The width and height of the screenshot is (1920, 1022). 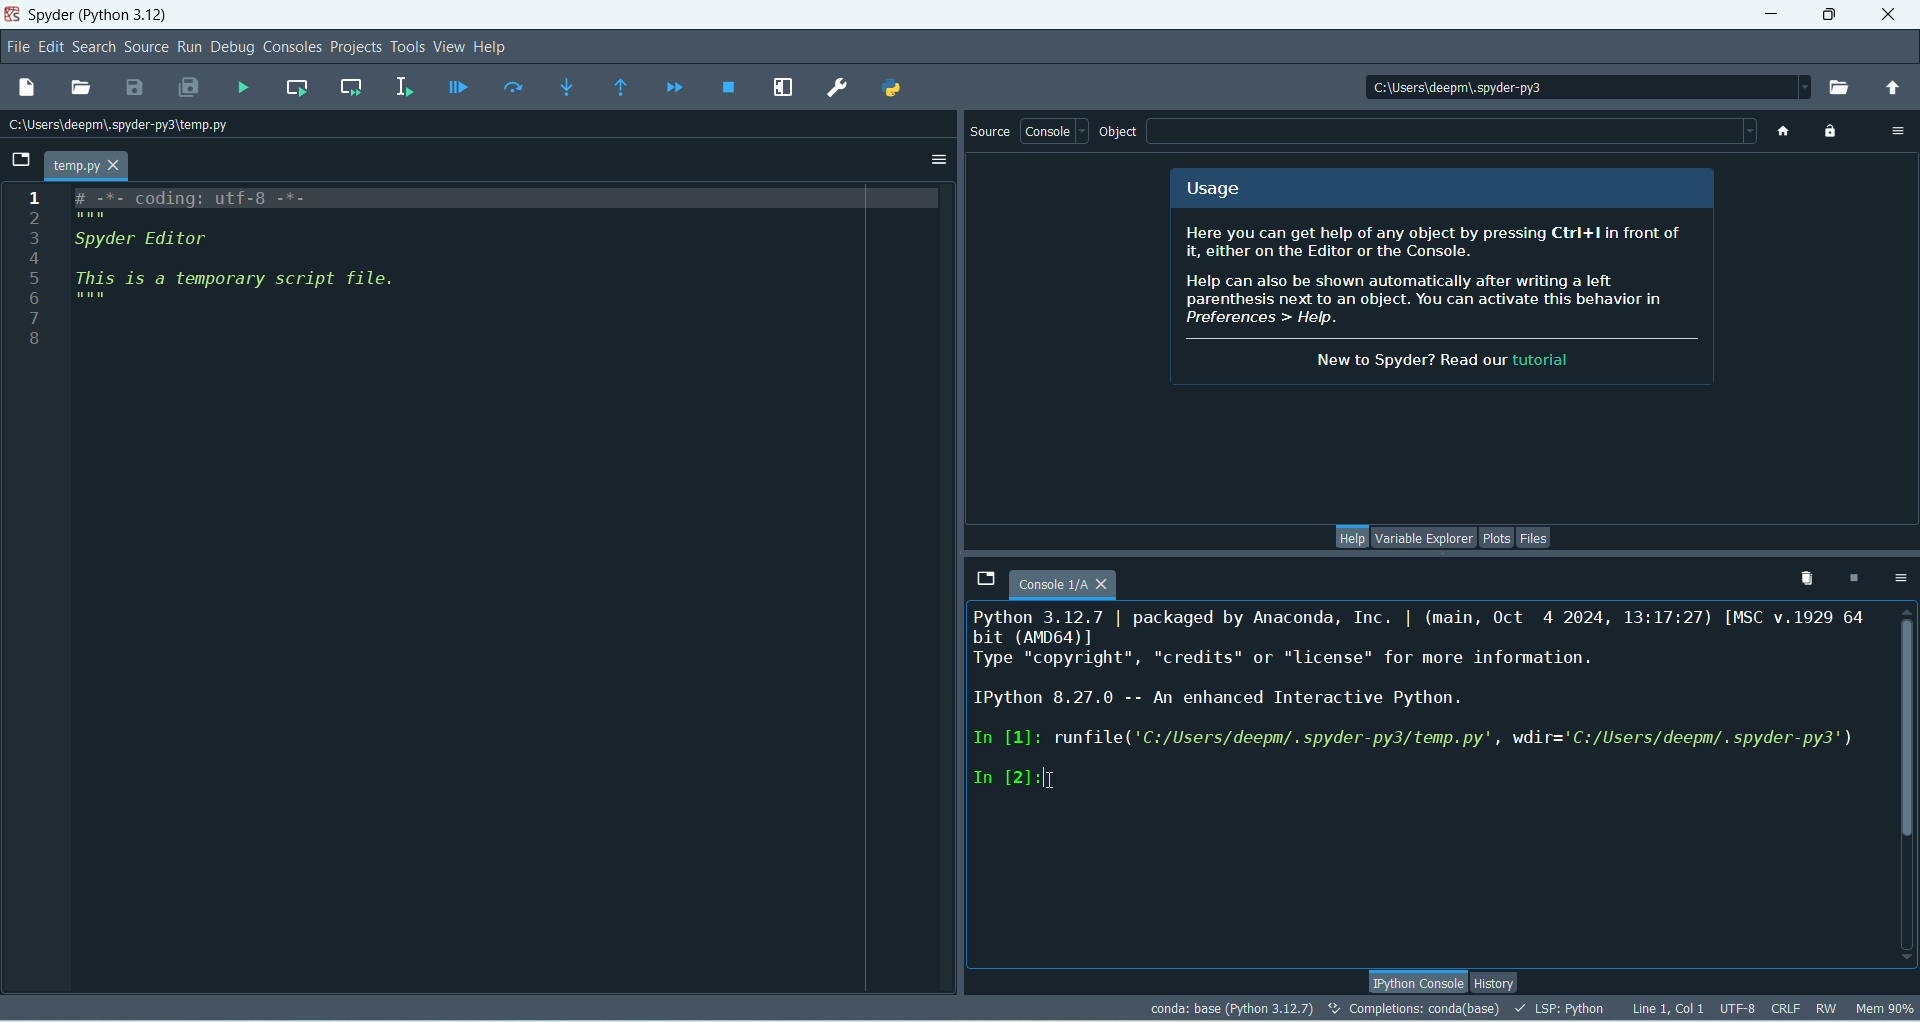 What do you see at coordinates (1903, 784) in the screenshot?
I see `vertical scroll bar` at bounding box center [1903, 784].